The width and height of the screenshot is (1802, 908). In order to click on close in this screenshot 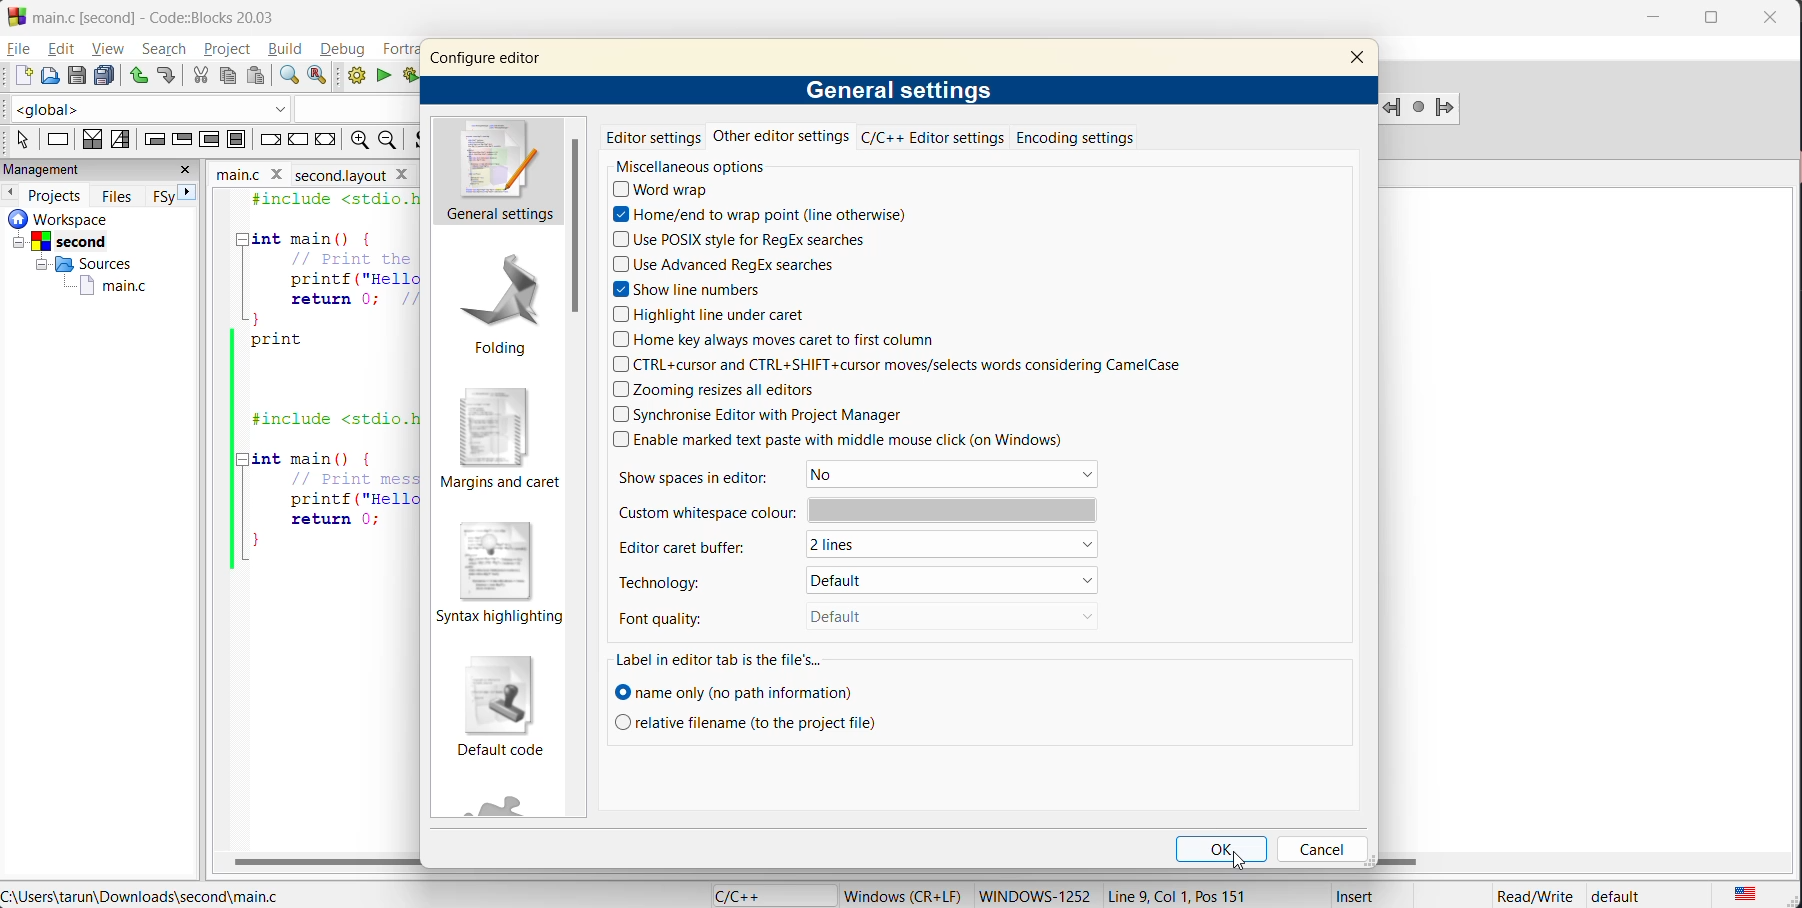, I will do `click(1362, 62)`.